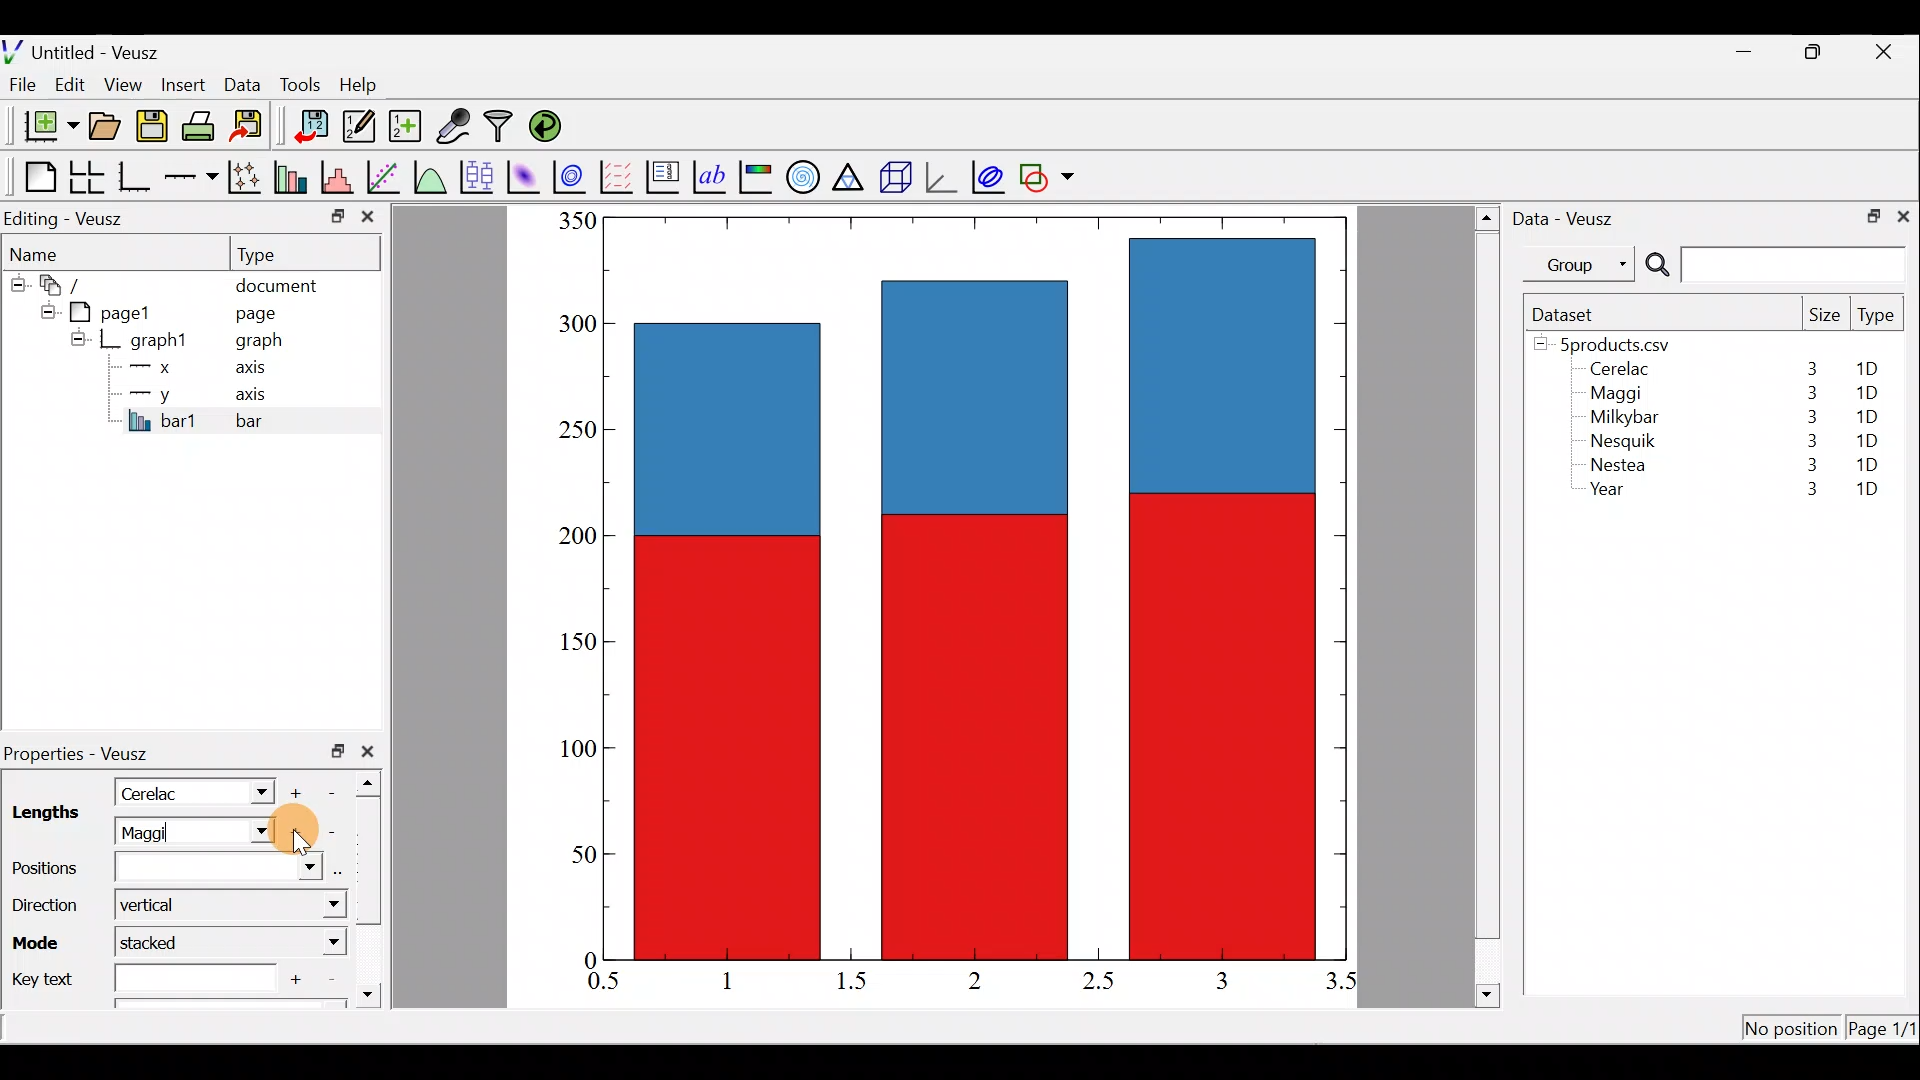 This screenshot has width=1920, height=1080. I want to click on restore down, so click(1867, 214).